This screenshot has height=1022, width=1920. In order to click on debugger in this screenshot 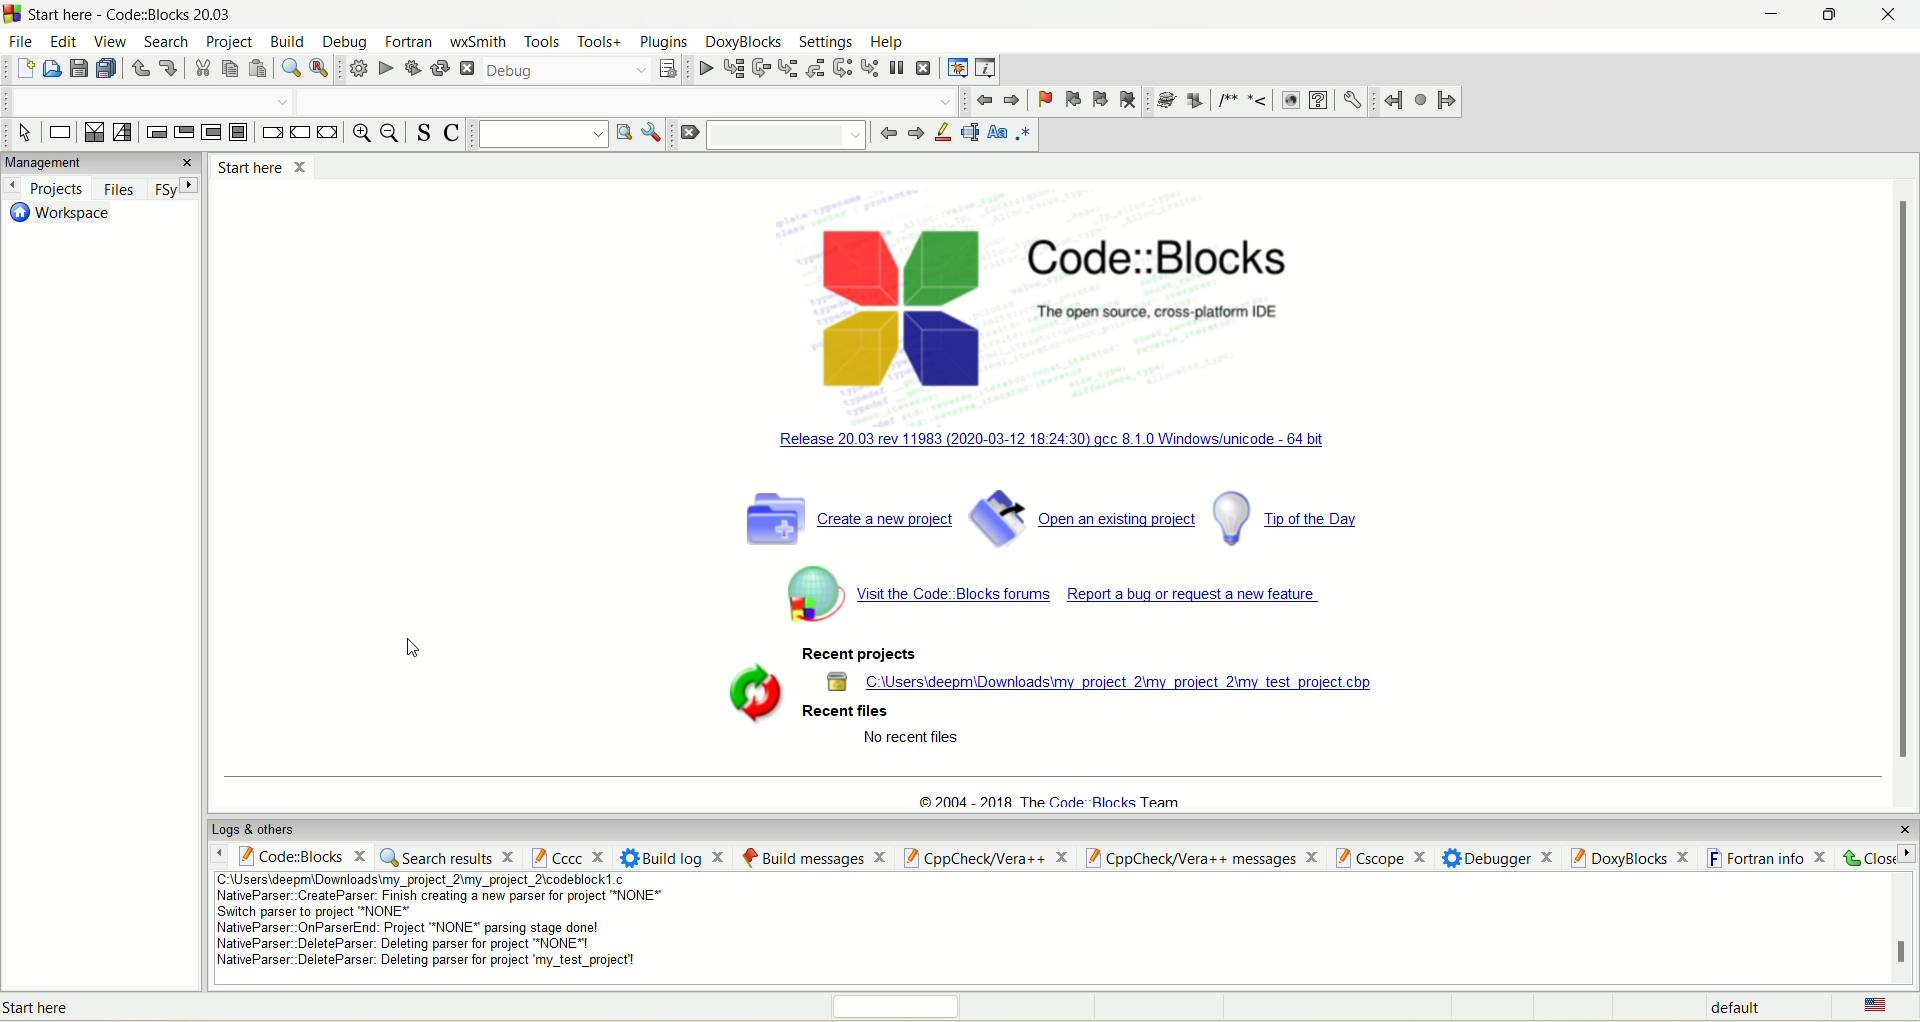, I will do `click(1505, 859)`.